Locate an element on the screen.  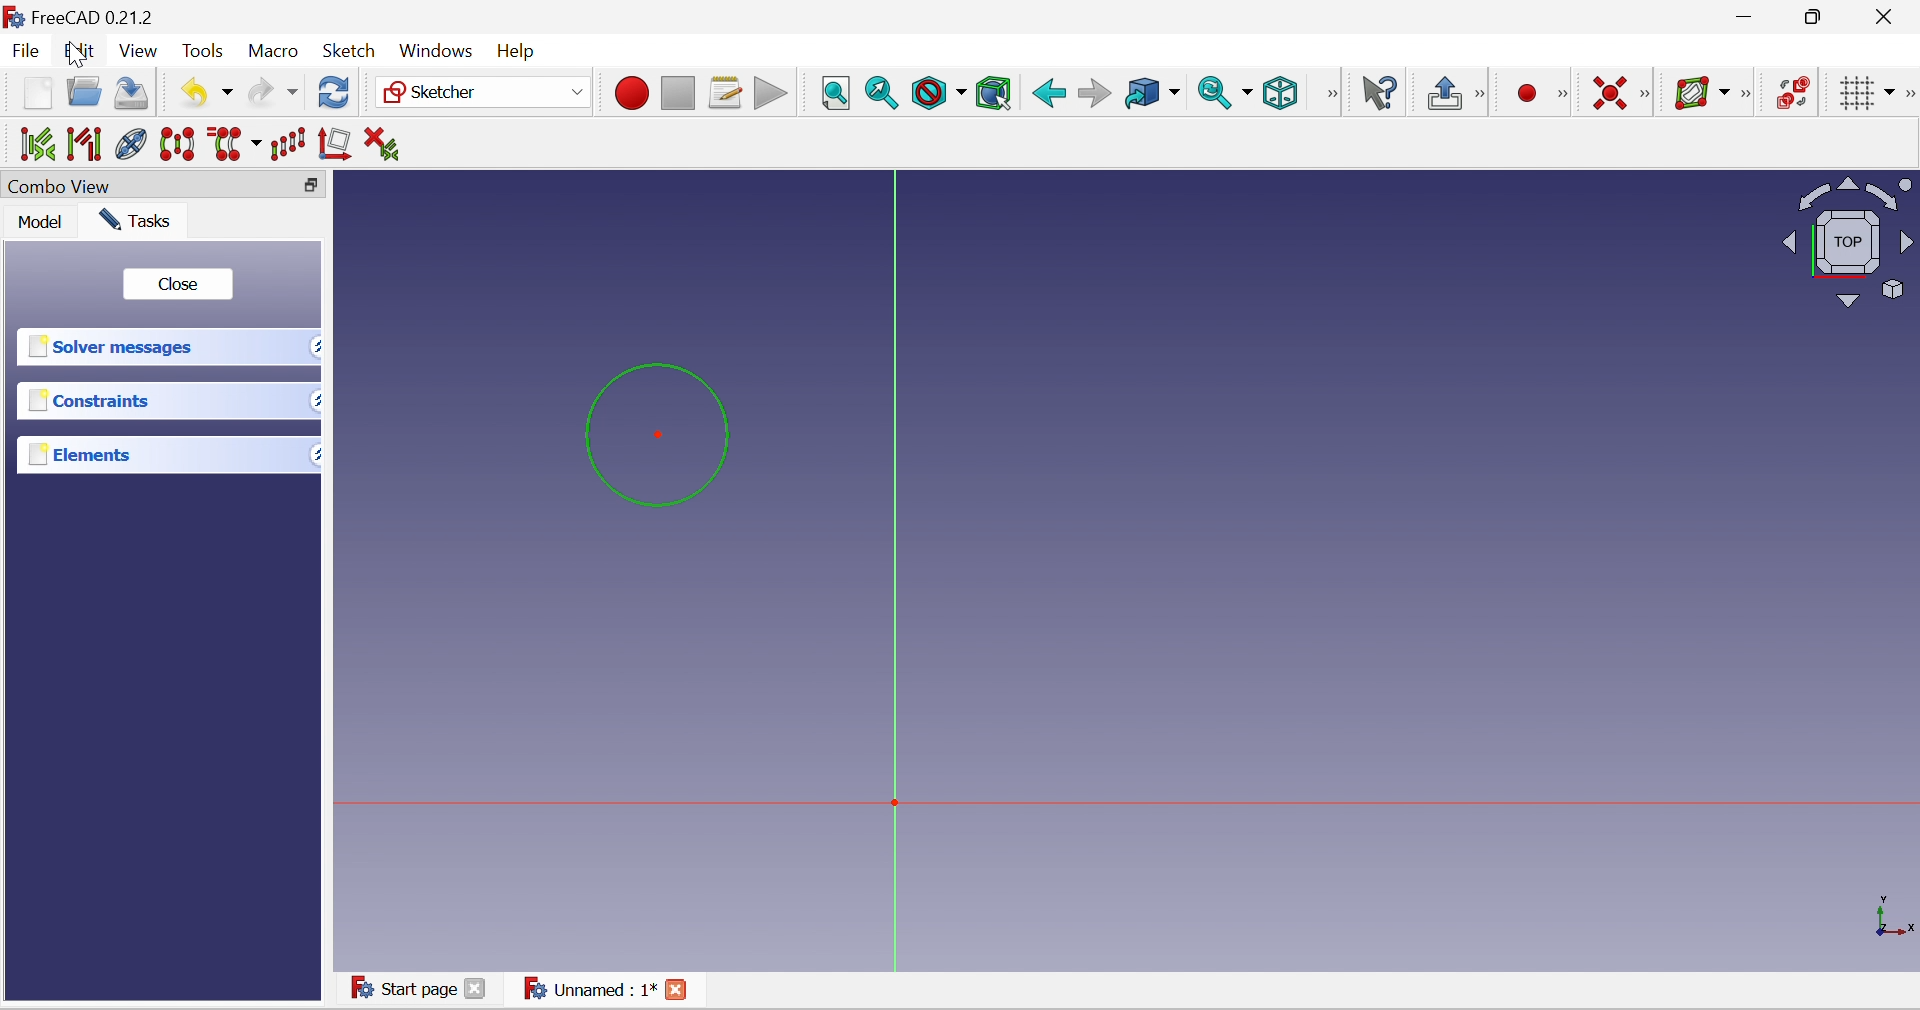
Open is located at coordinates (81, 90).